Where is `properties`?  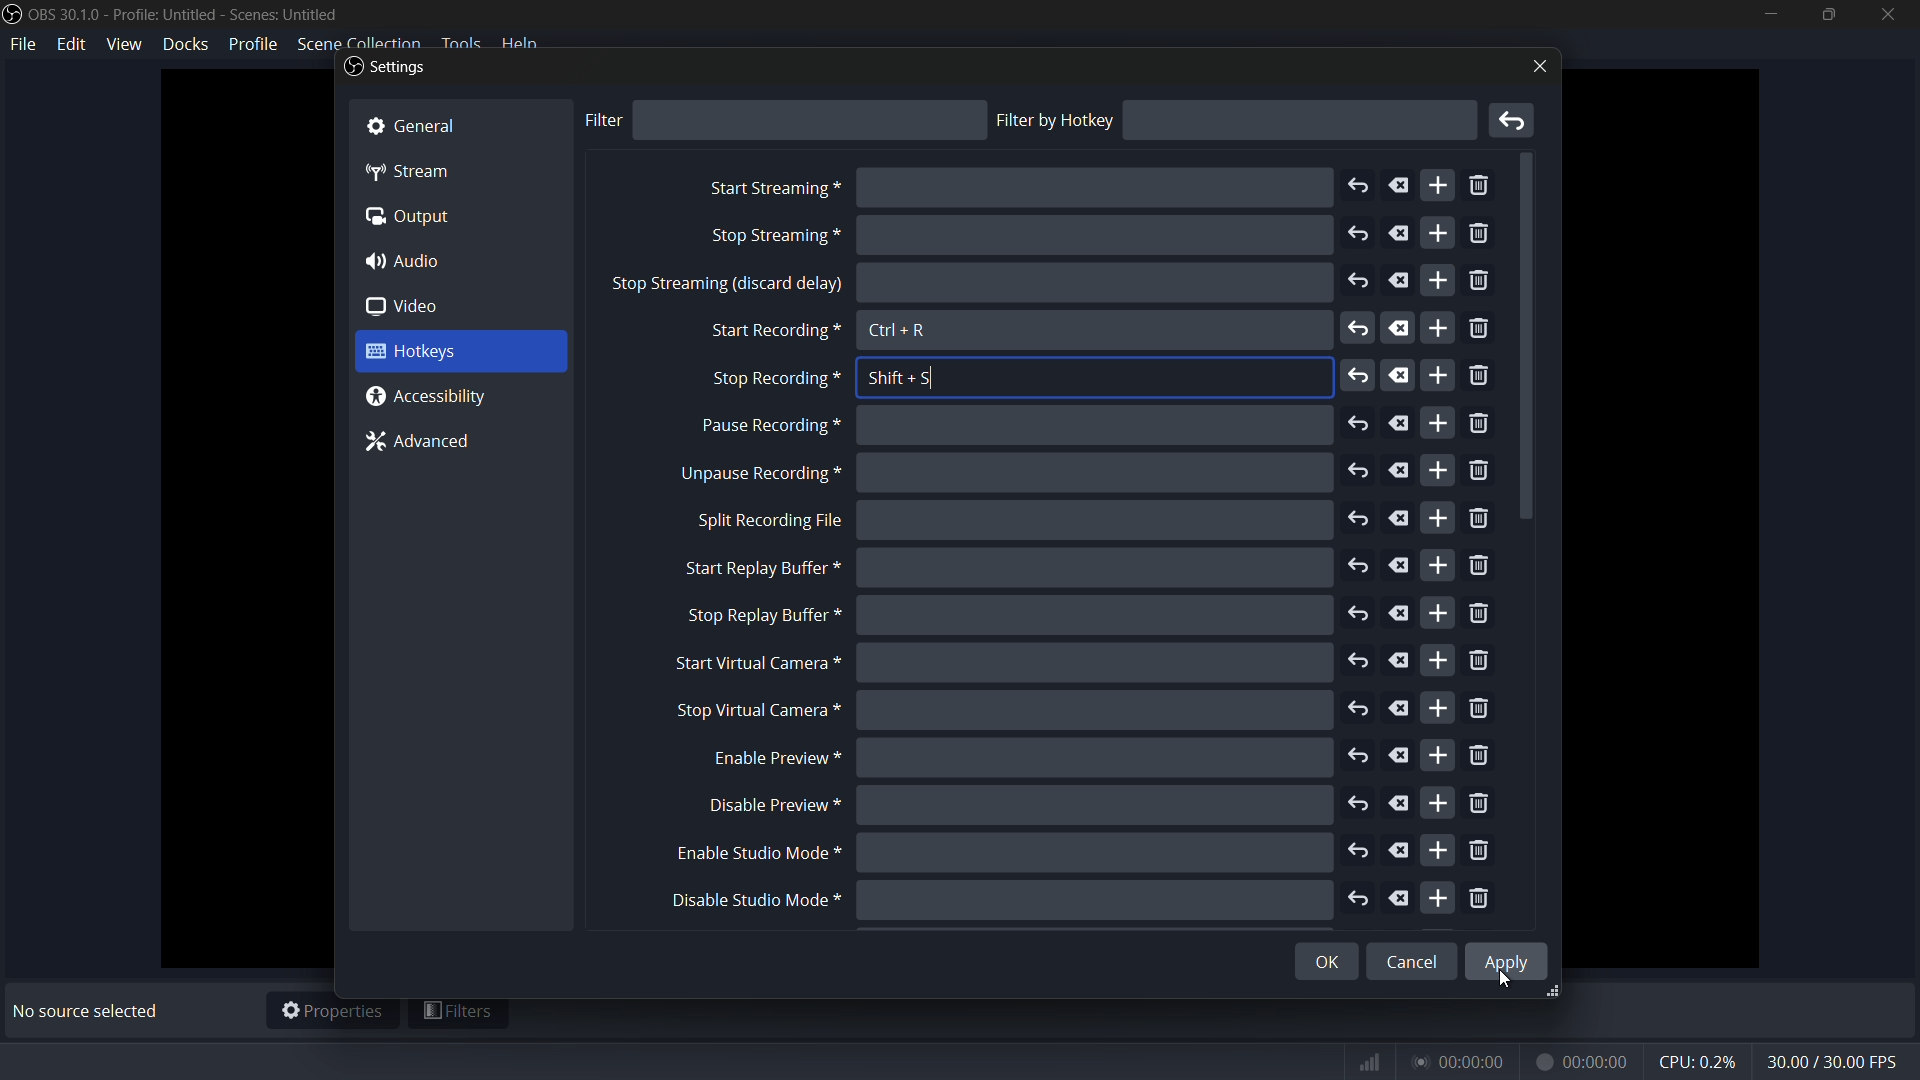
properties is located at coordinates (332, 1012).